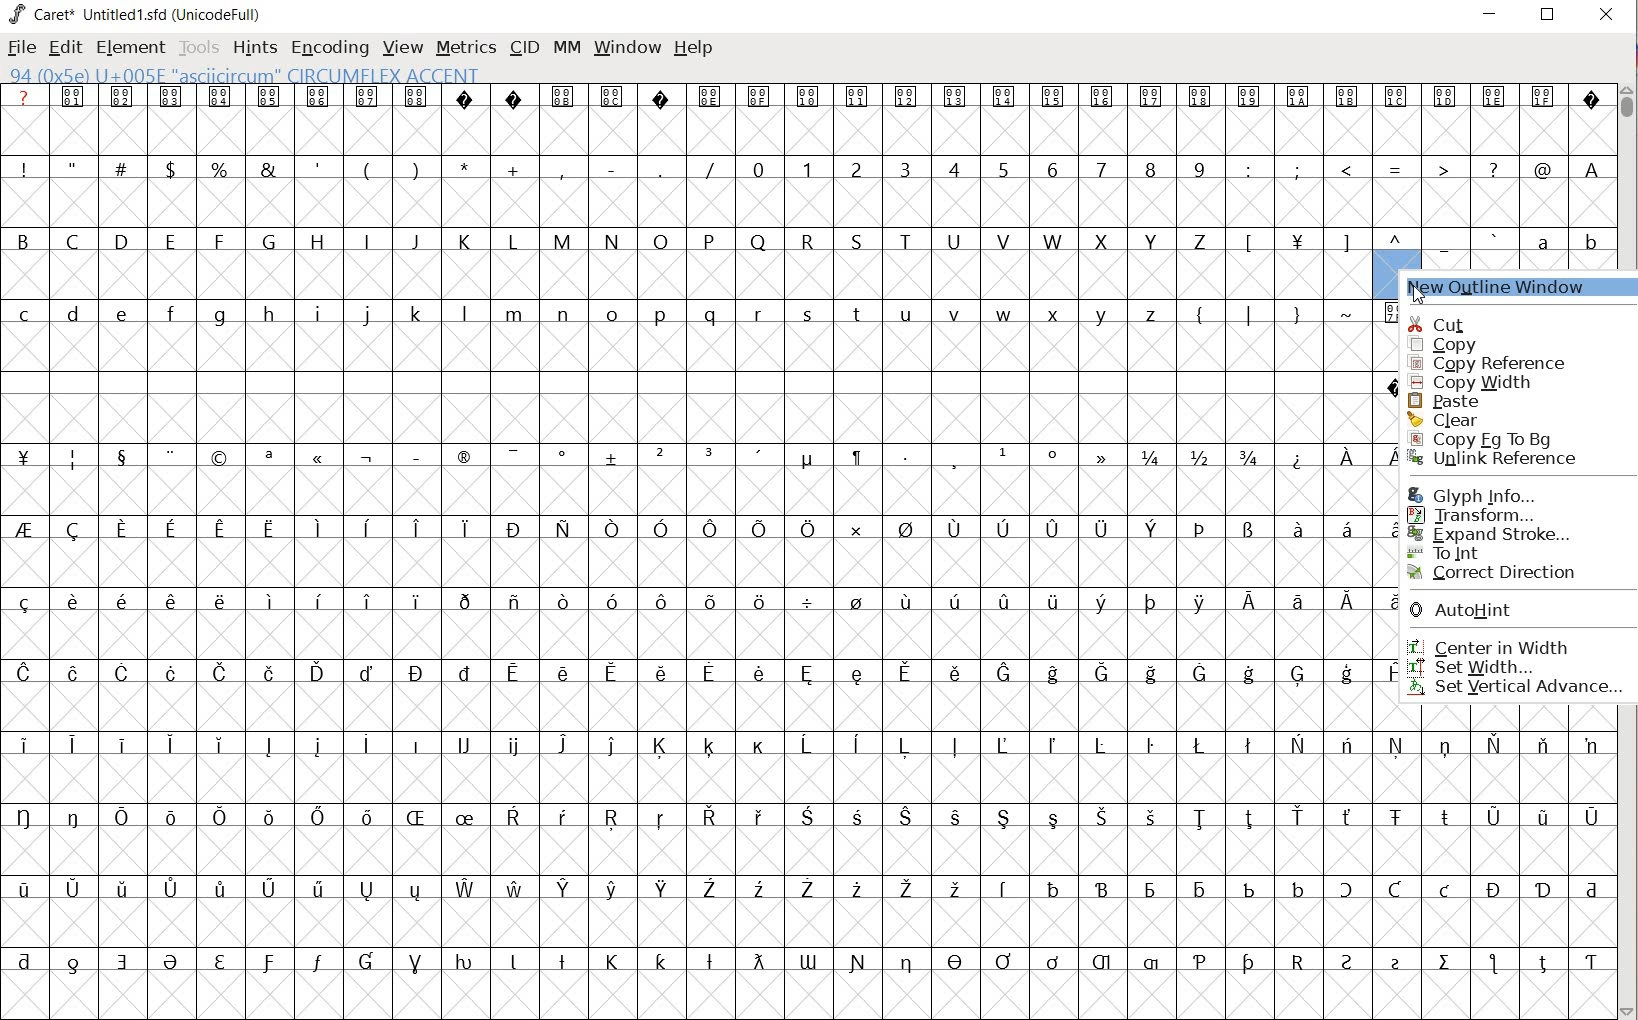  I want to click on To Int, so click(1508, 551).